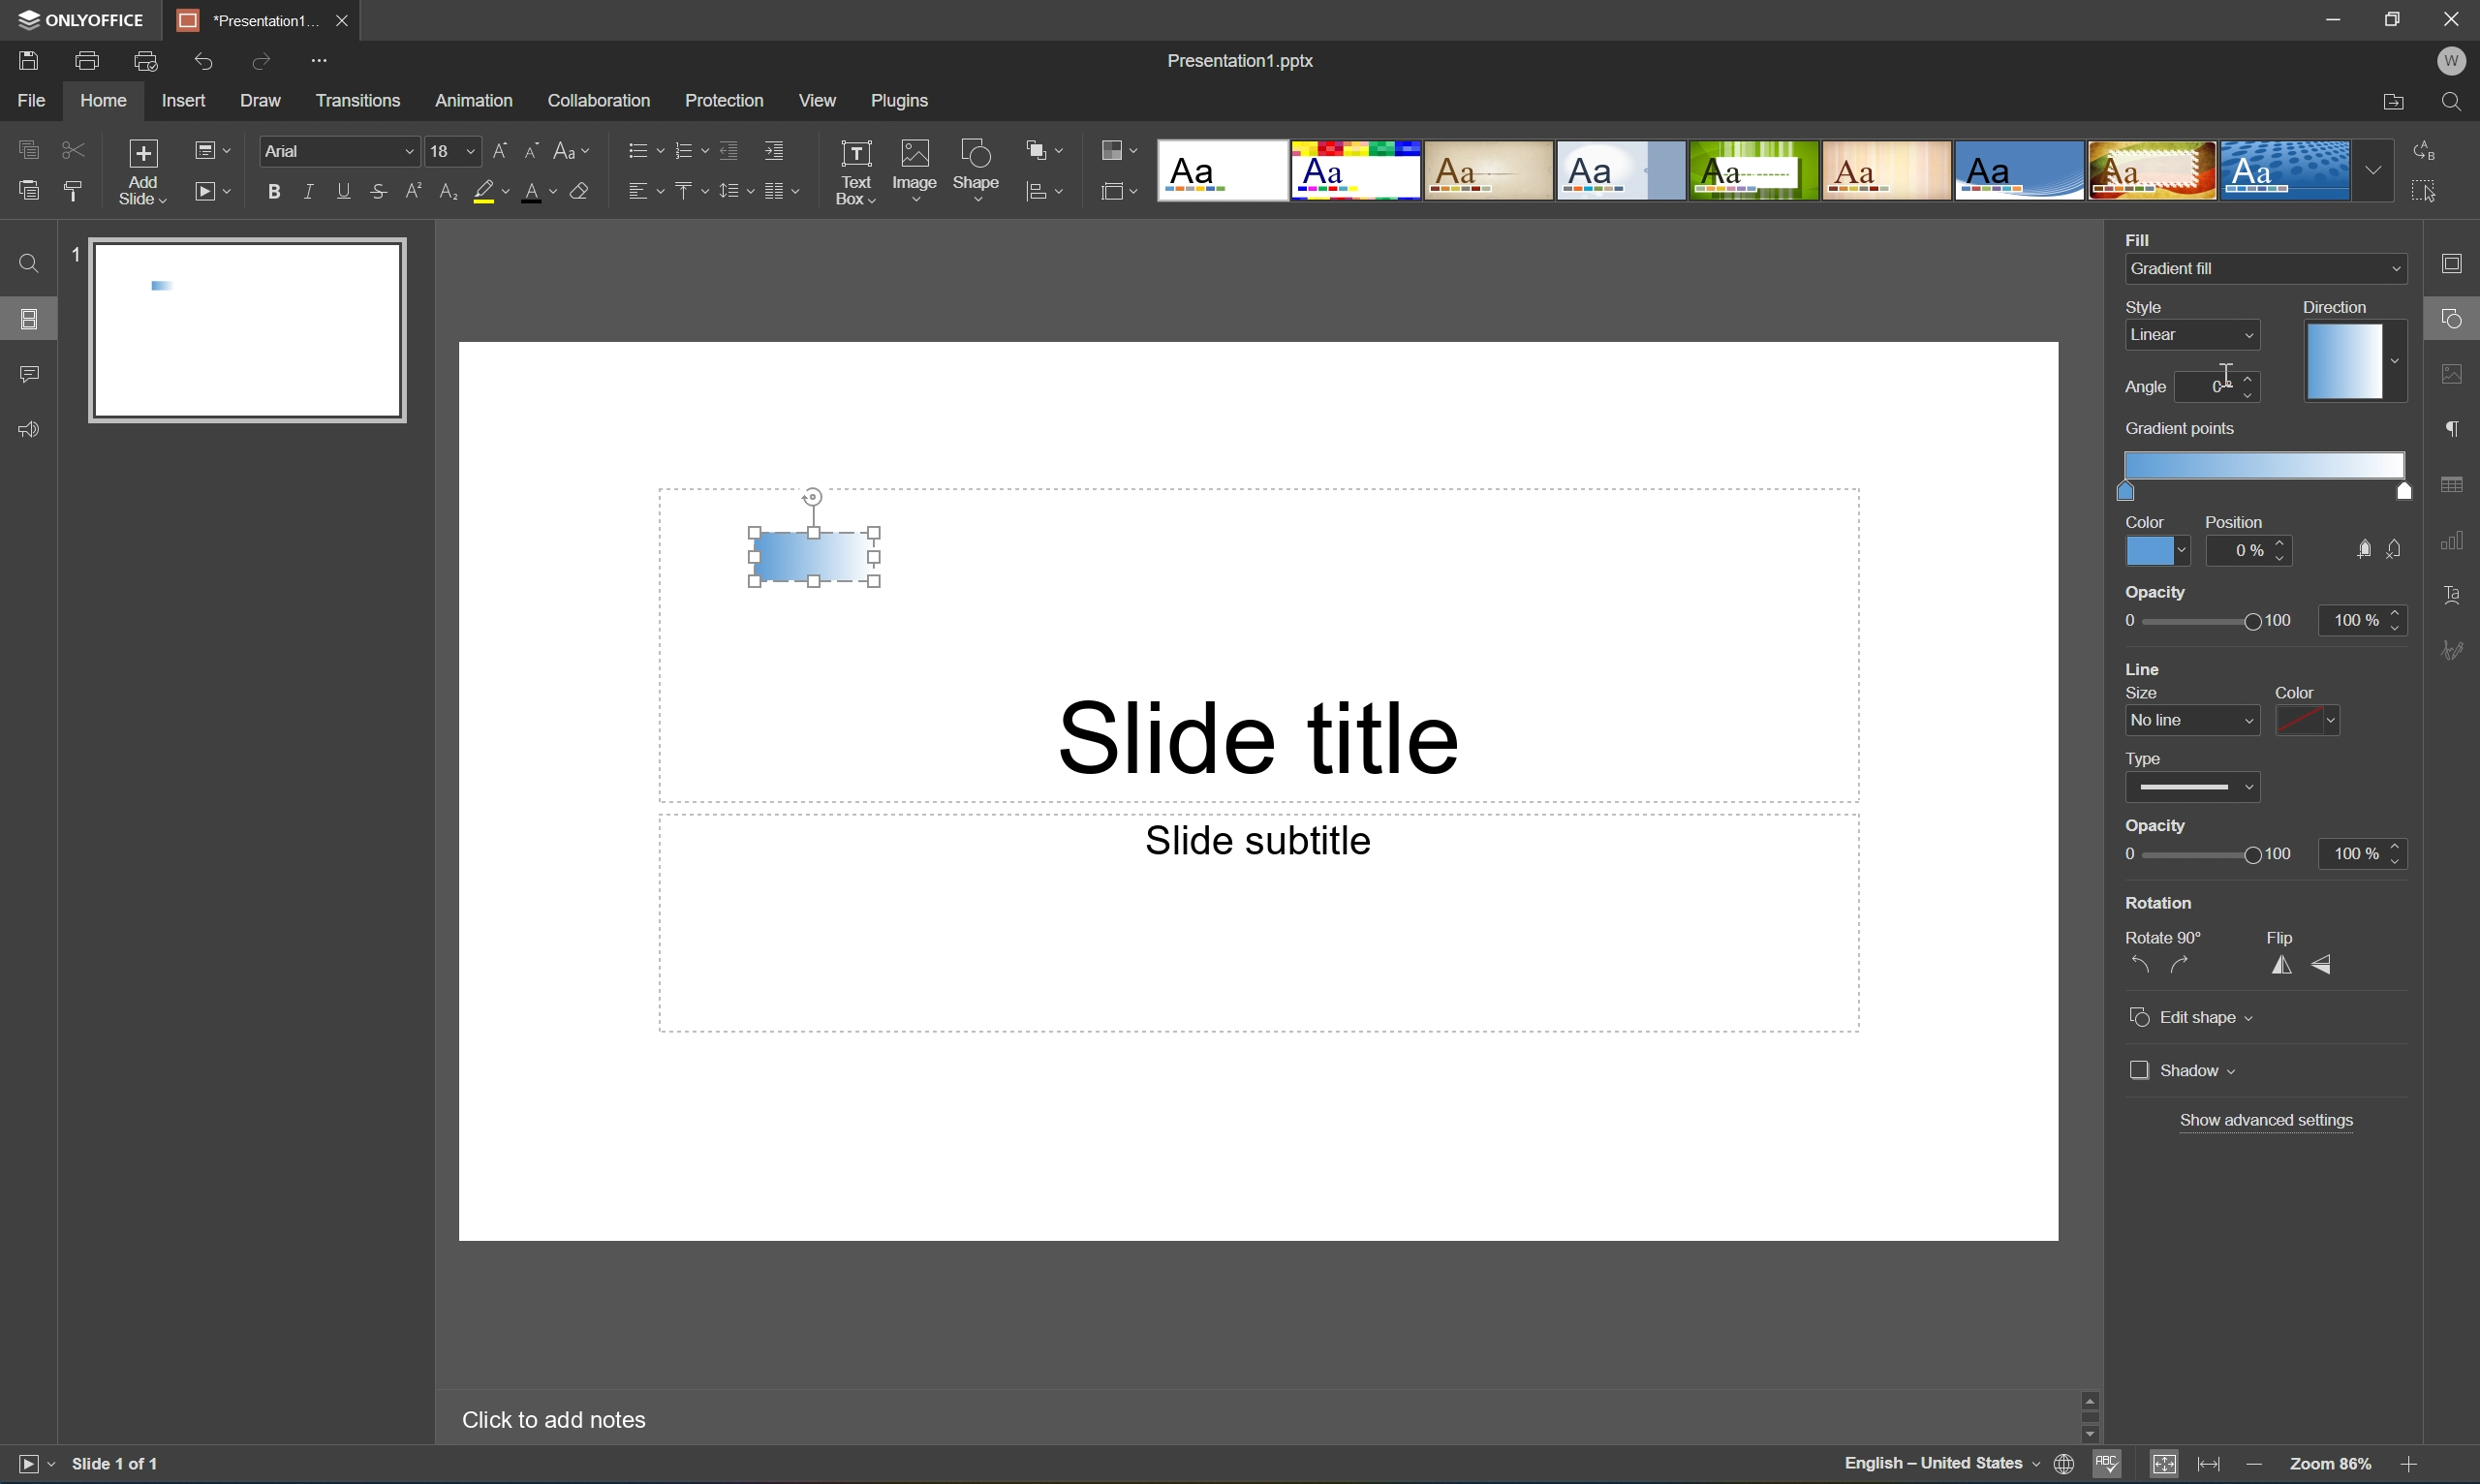 This screenshot has width=2480, height=1484. I want to click on Text Box, so click(854, 172).